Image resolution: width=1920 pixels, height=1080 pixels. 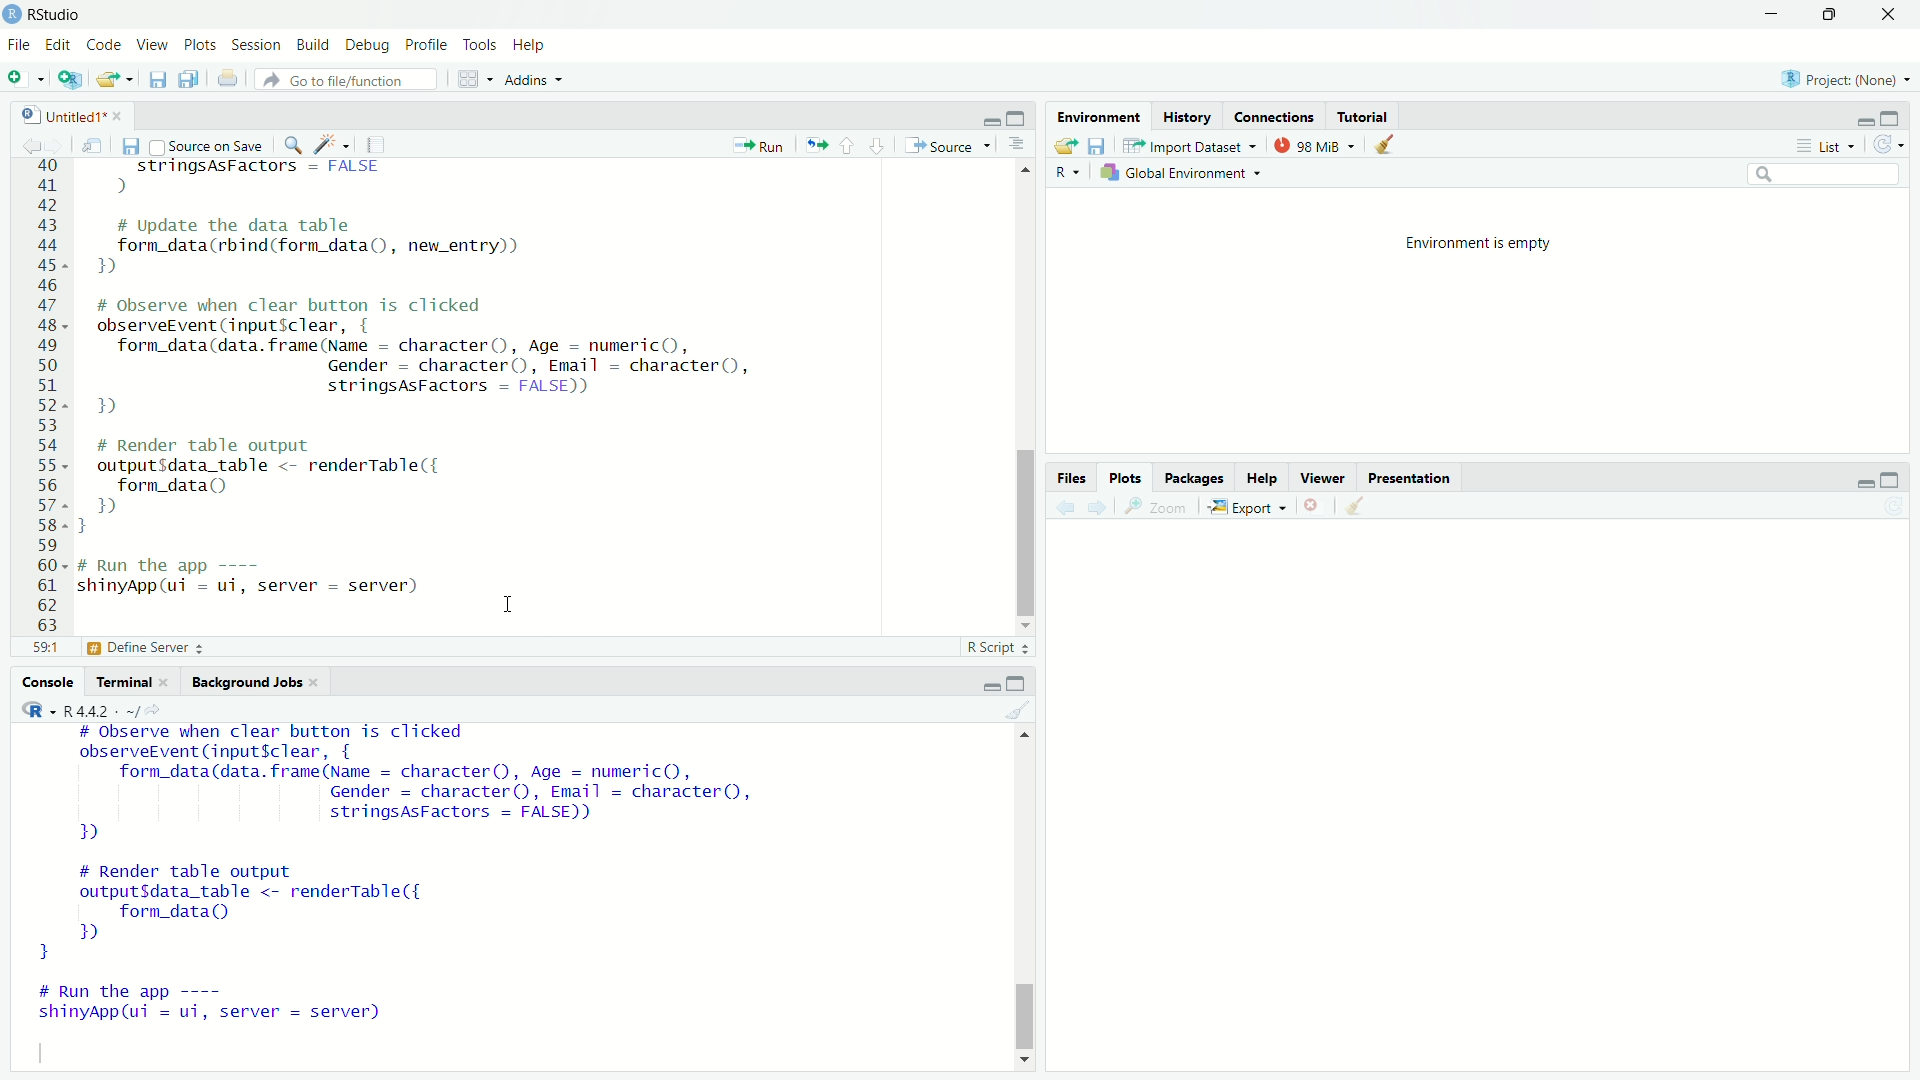 What do you see at coordinates (1026, 625) in the screenshot?
I see `move down` at bounding box center [1026, 625].